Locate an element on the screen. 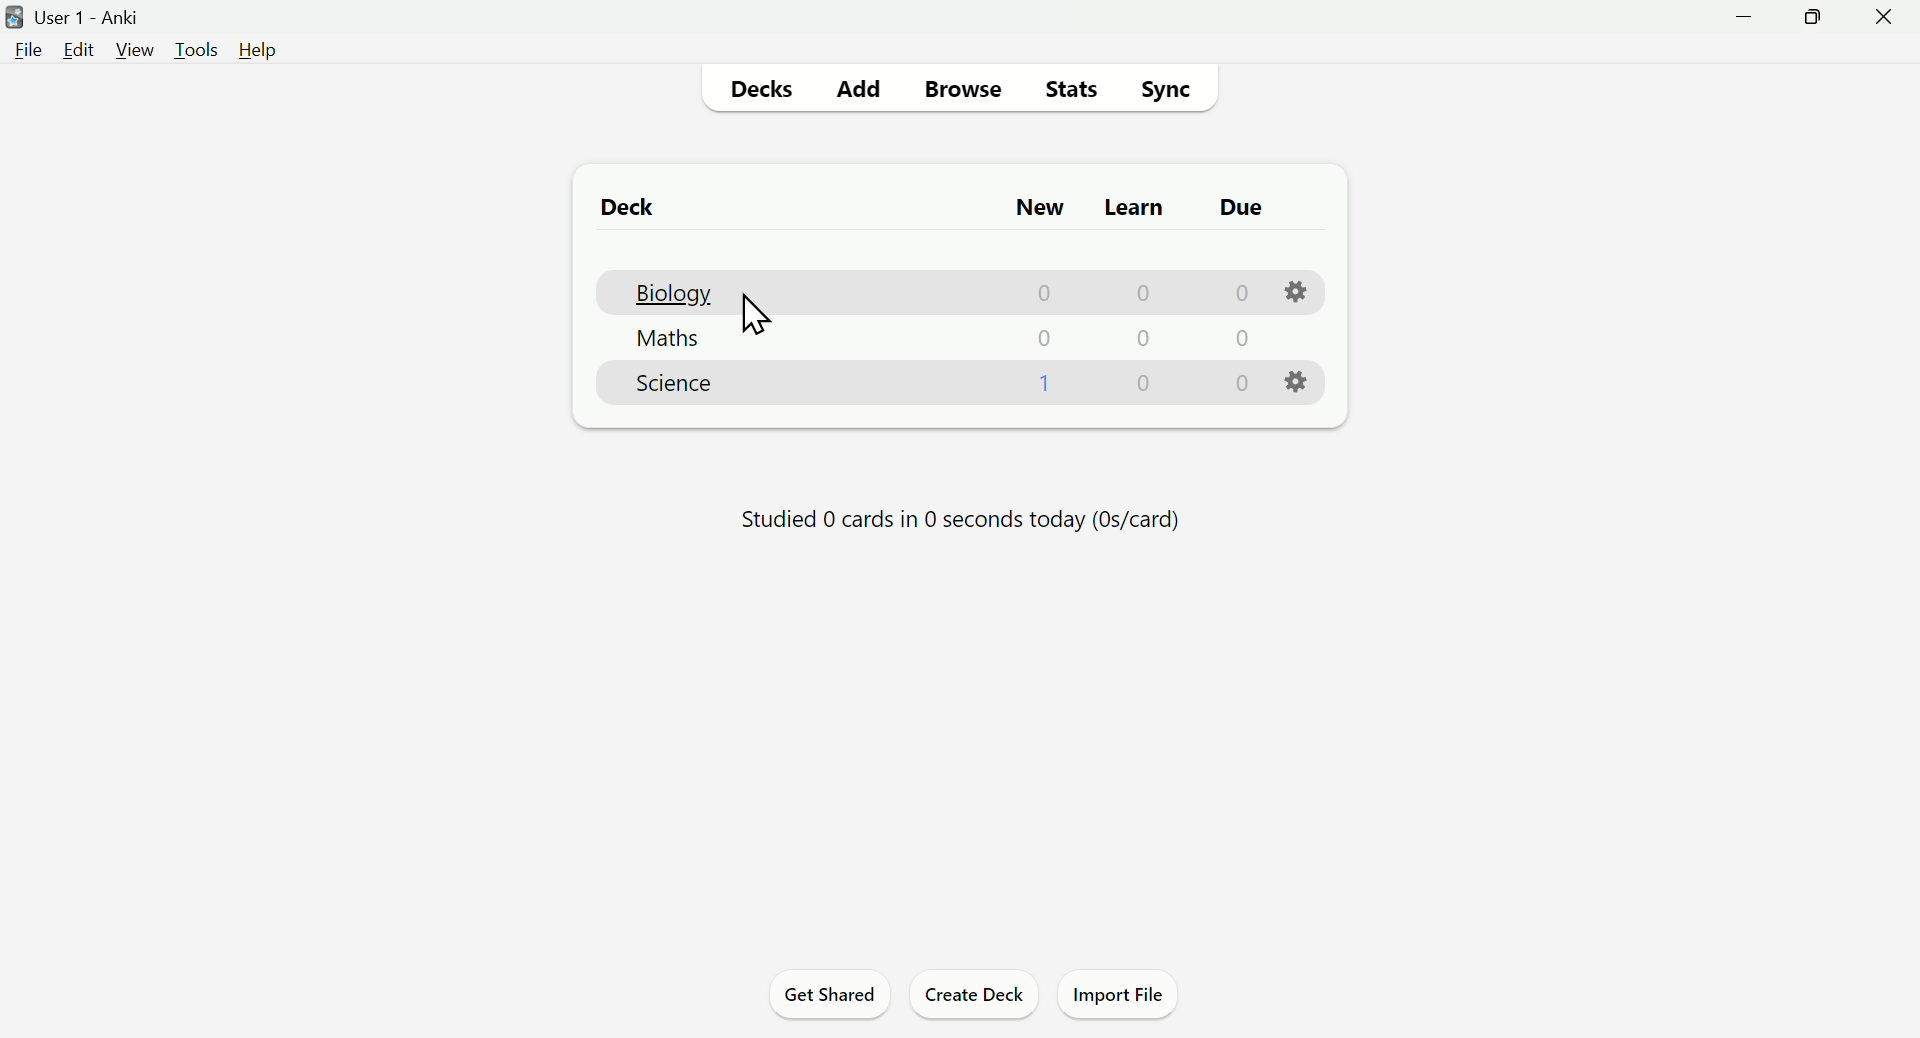 The width and height of the screenshot is (1920, 1038). File is located at coordinates (30, 49).